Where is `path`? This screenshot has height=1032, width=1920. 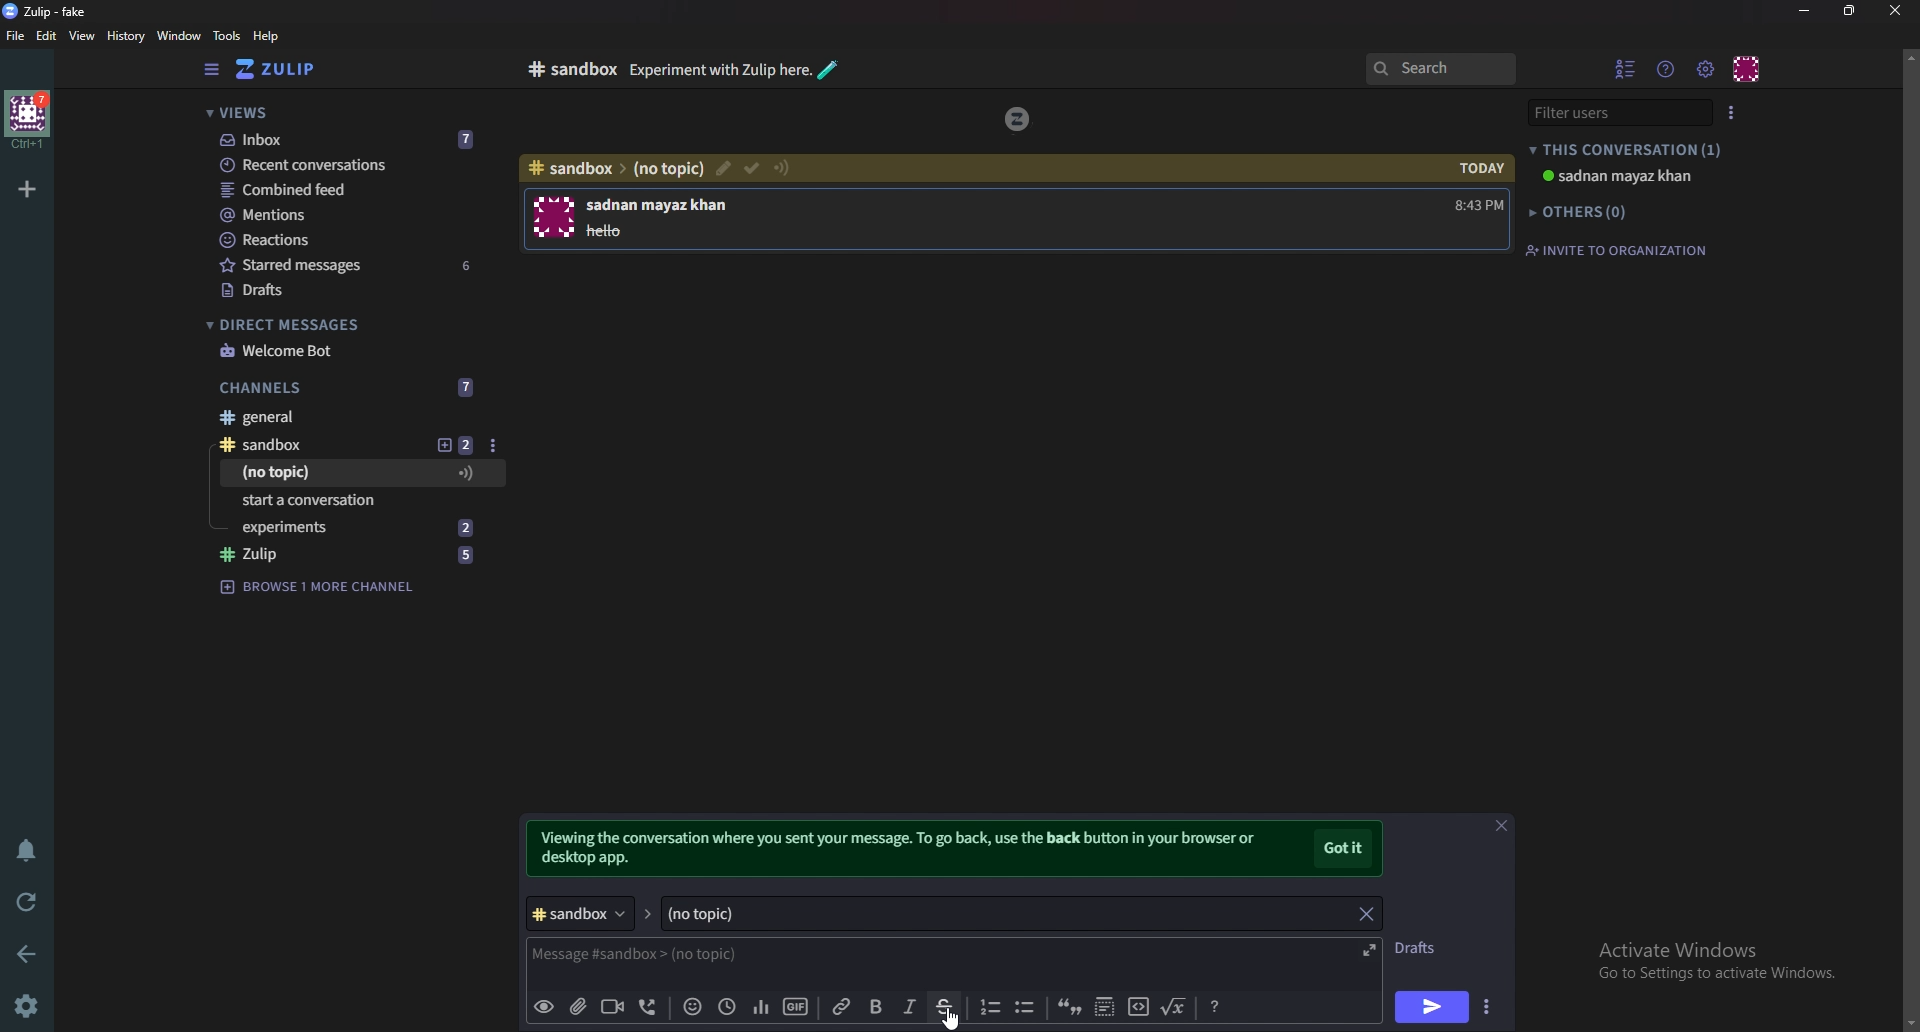 path is located at coordinates (613, 168).